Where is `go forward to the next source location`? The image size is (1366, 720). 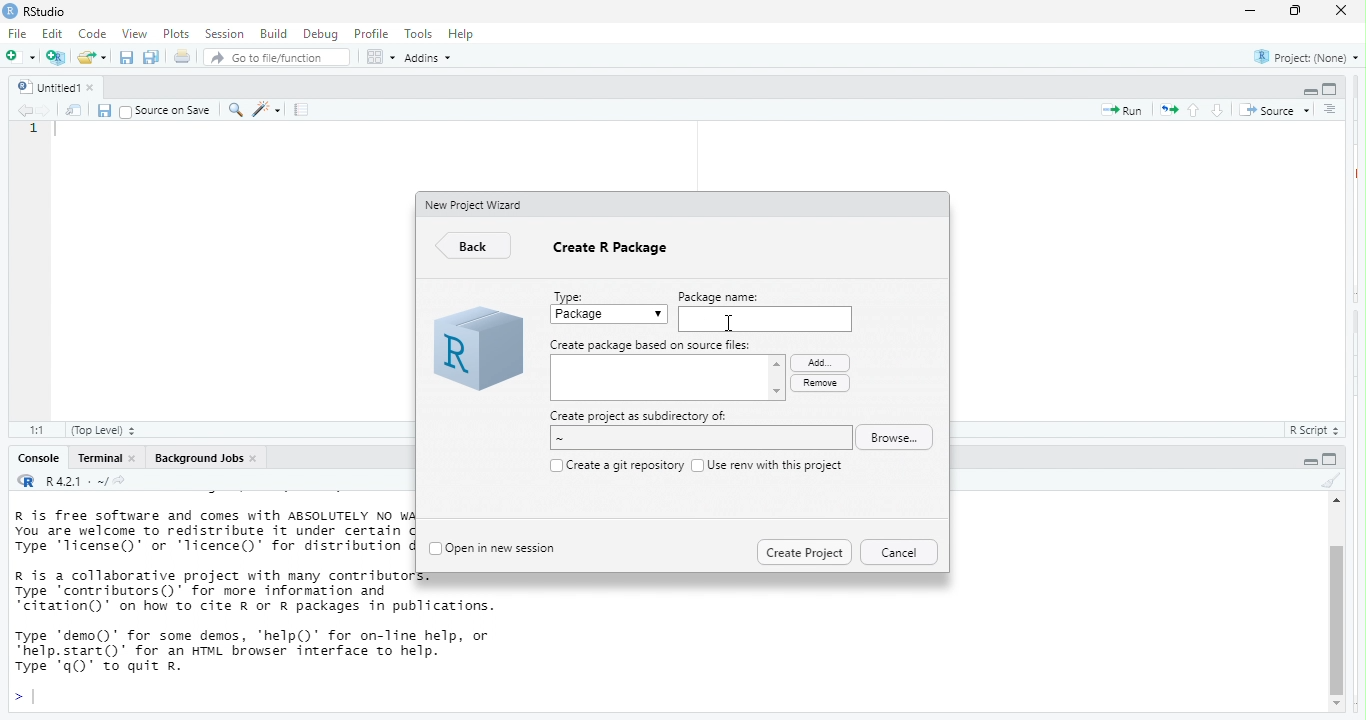
go forward to the next source location is located at coordinates (45, 109).